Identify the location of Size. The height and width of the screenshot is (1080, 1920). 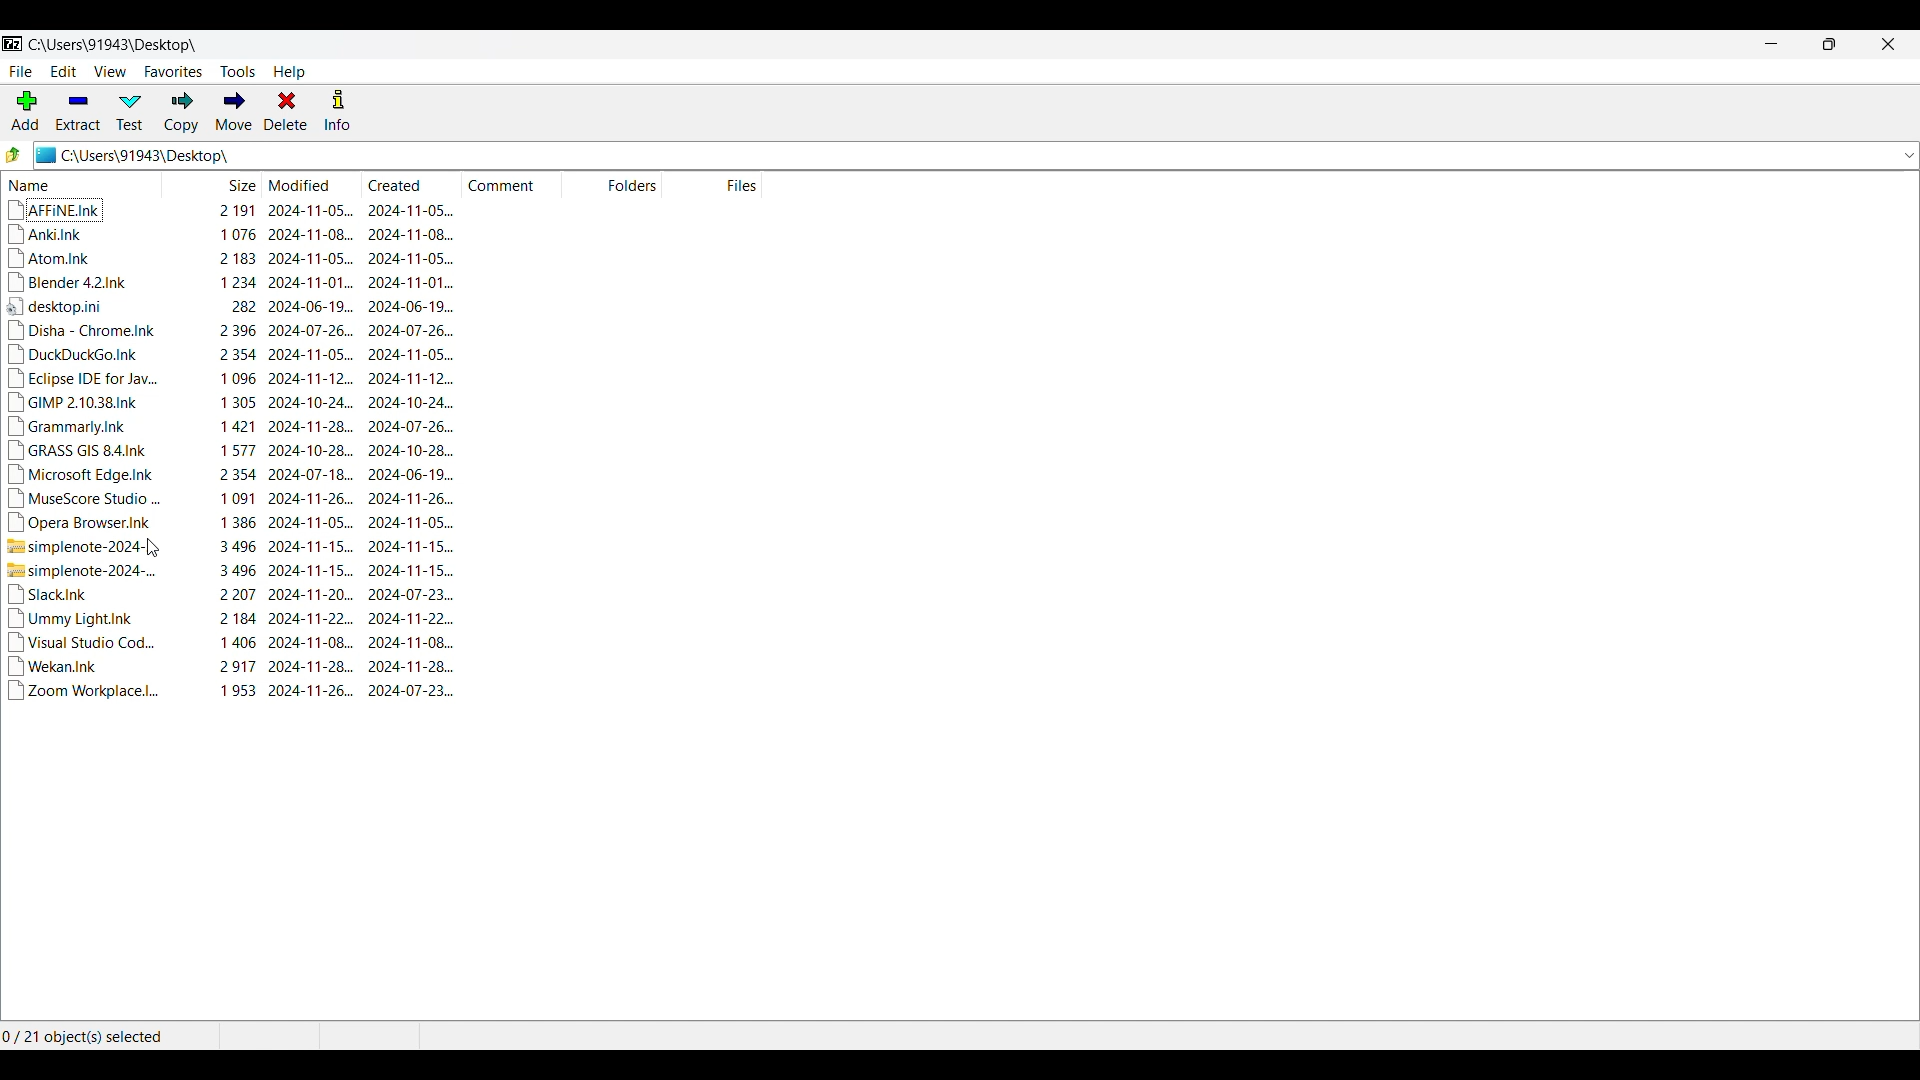
(211, 184).